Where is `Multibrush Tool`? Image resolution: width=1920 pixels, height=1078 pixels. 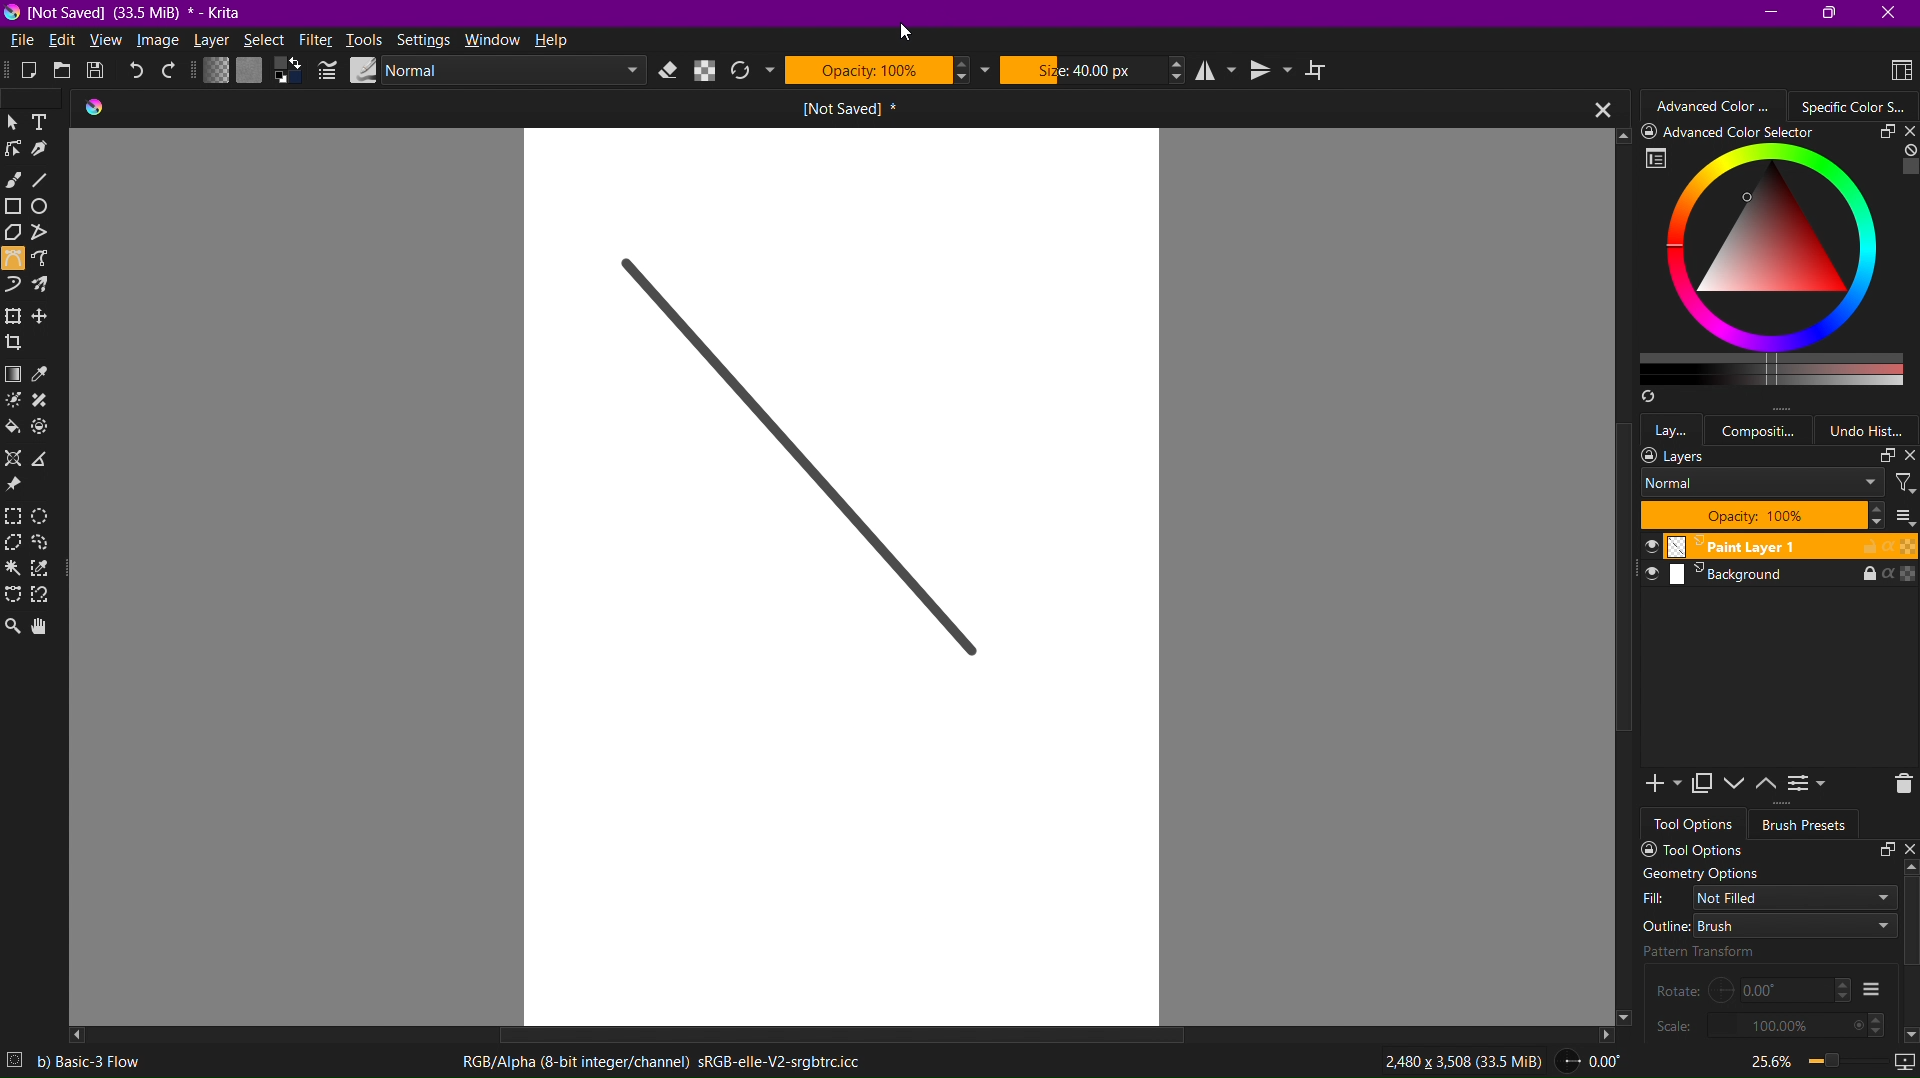 Multibrush Tool is located at coordinates (47, 288).